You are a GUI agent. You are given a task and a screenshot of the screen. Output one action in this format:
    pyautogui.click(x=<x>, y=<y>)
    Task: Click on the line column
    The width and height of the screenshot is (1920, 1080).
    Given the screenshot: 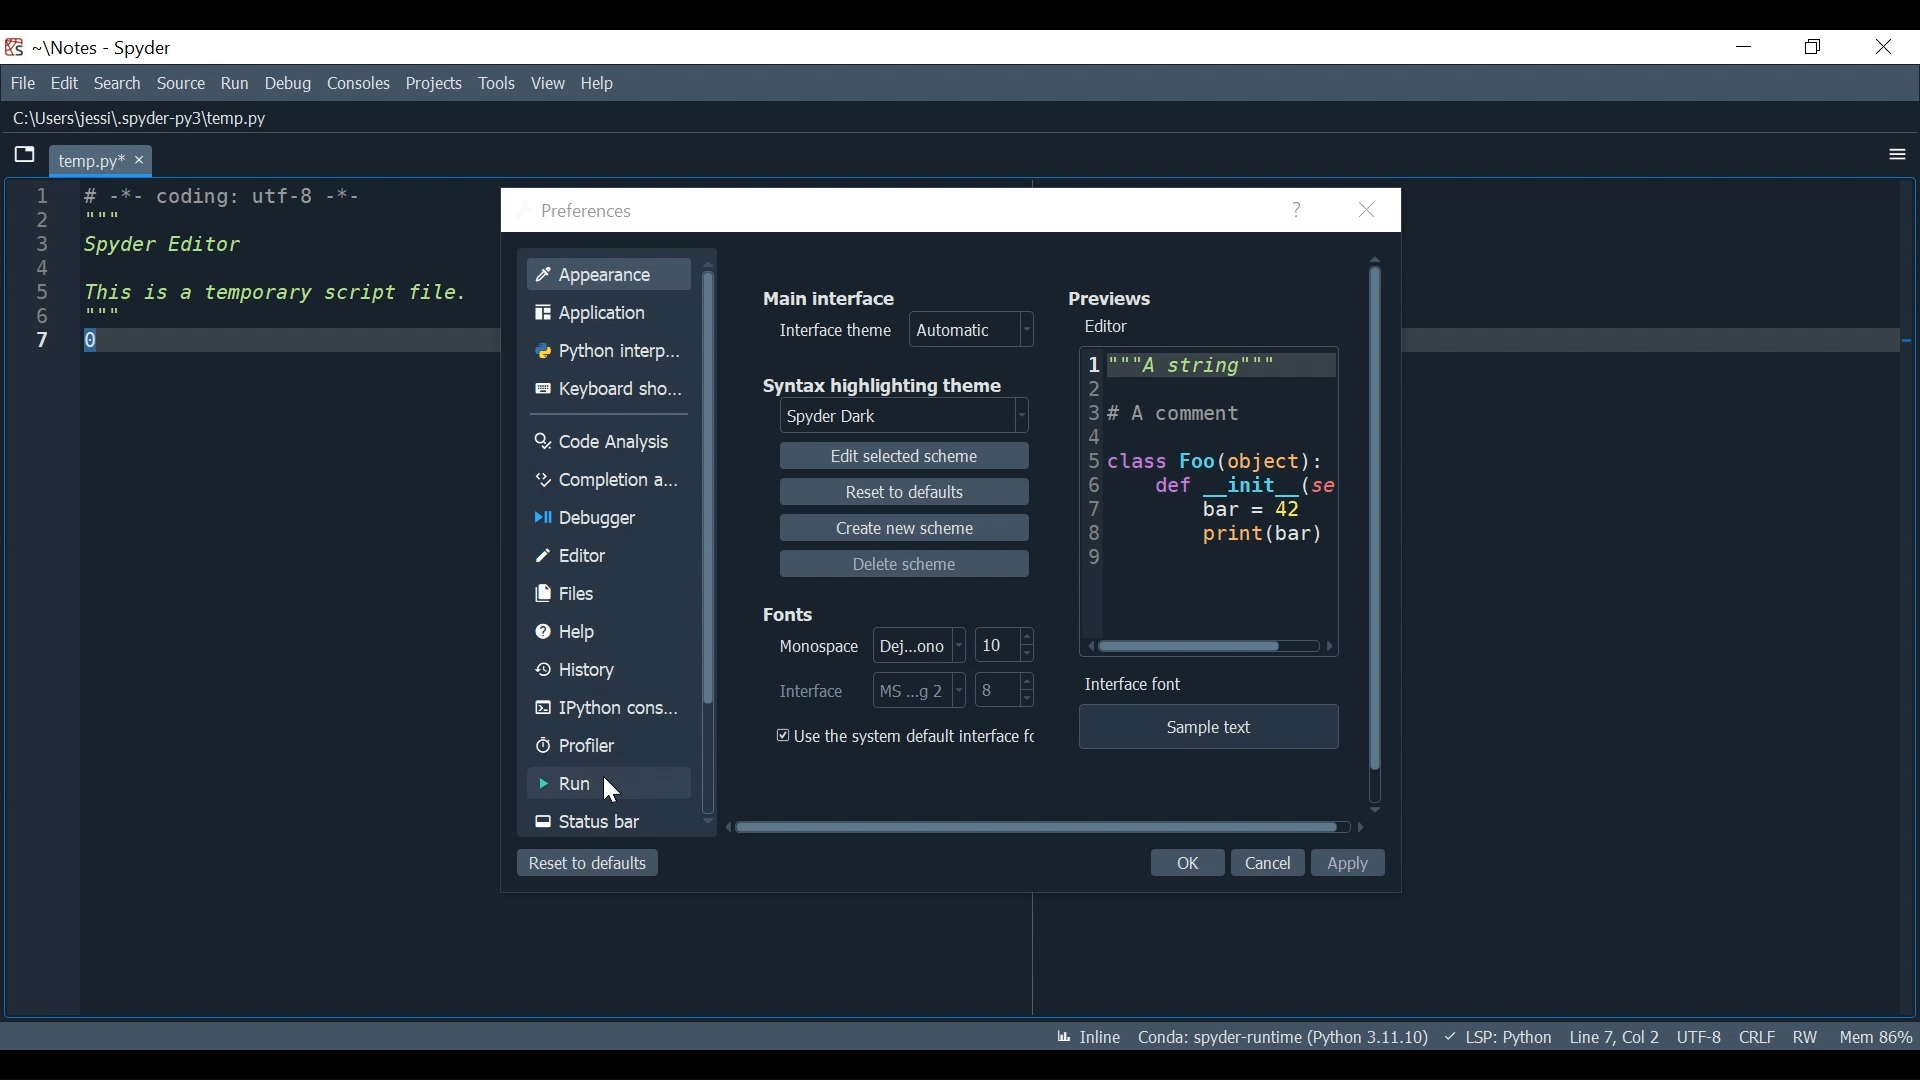 What is the action you would take?
    pyautogui.click(x=45, y=600)
    